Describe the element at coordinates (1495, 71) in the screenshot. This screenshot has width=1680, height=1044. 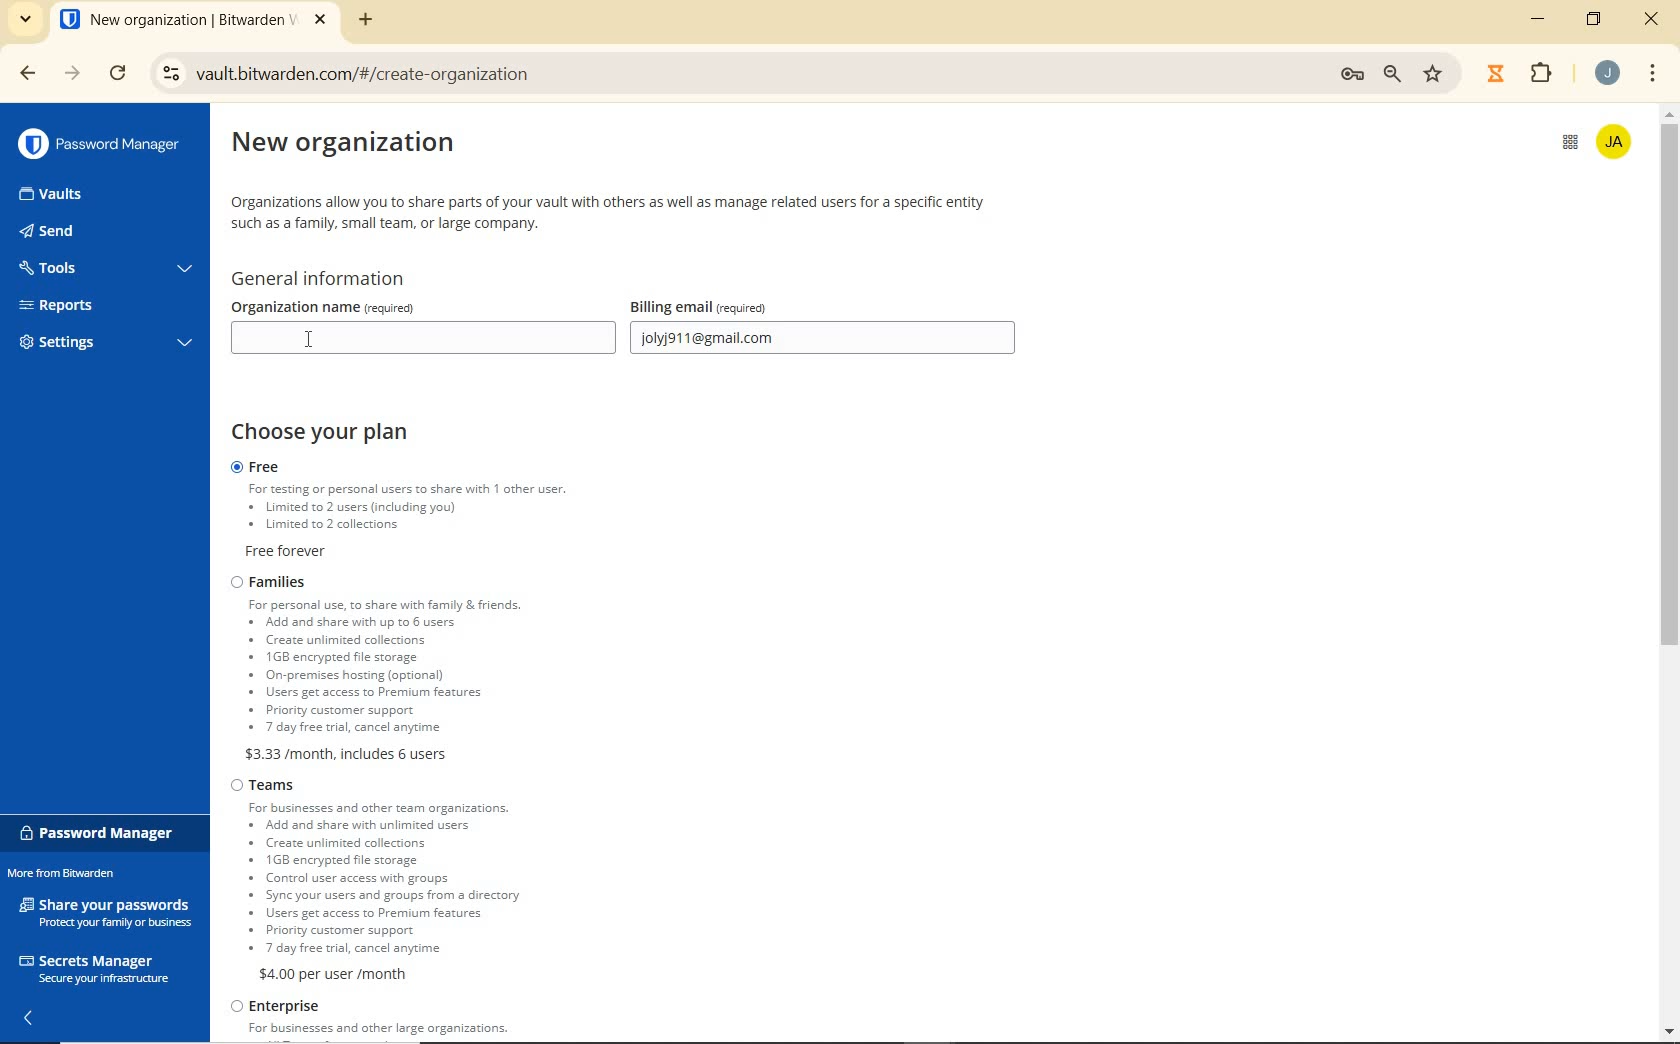
I see `JIBBLE` at that location.